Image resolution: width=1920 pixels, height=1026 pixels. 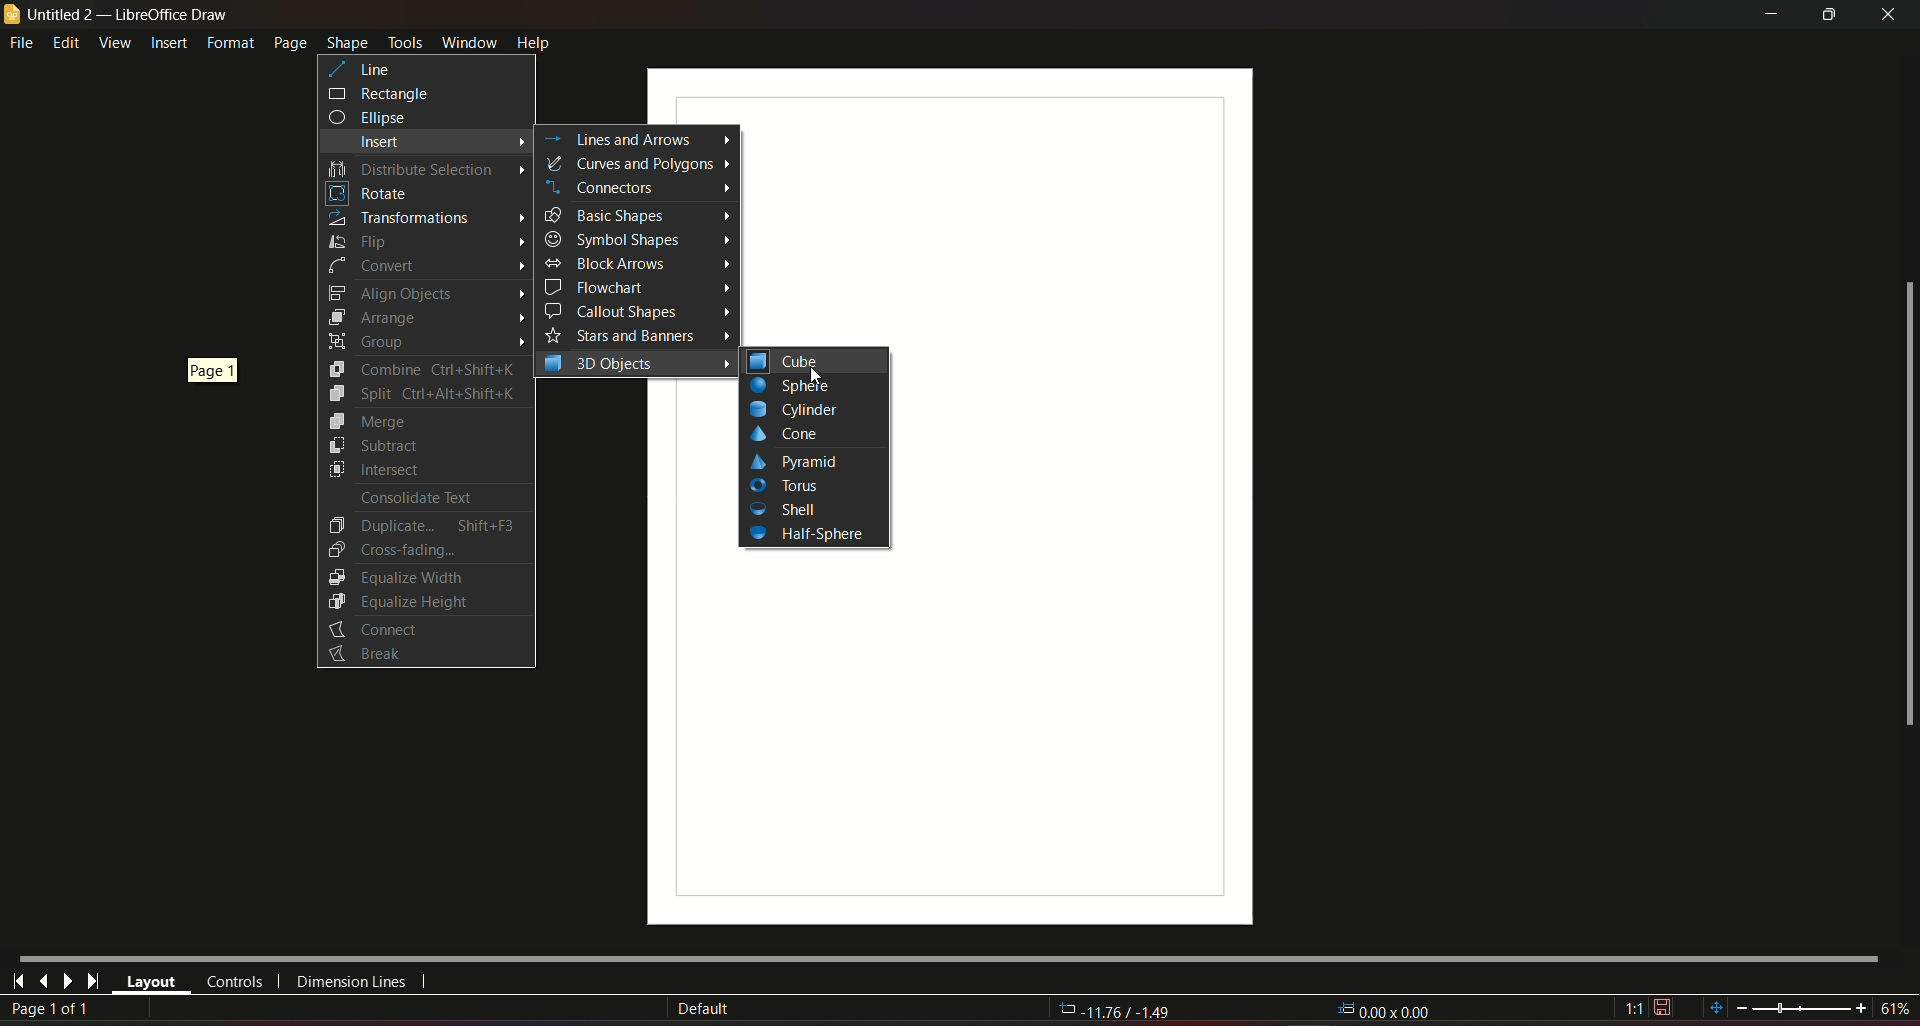 What do you see at coordinates (726, 138) in the screenshot?
I see `arrow` at bounding box center [726, 138].